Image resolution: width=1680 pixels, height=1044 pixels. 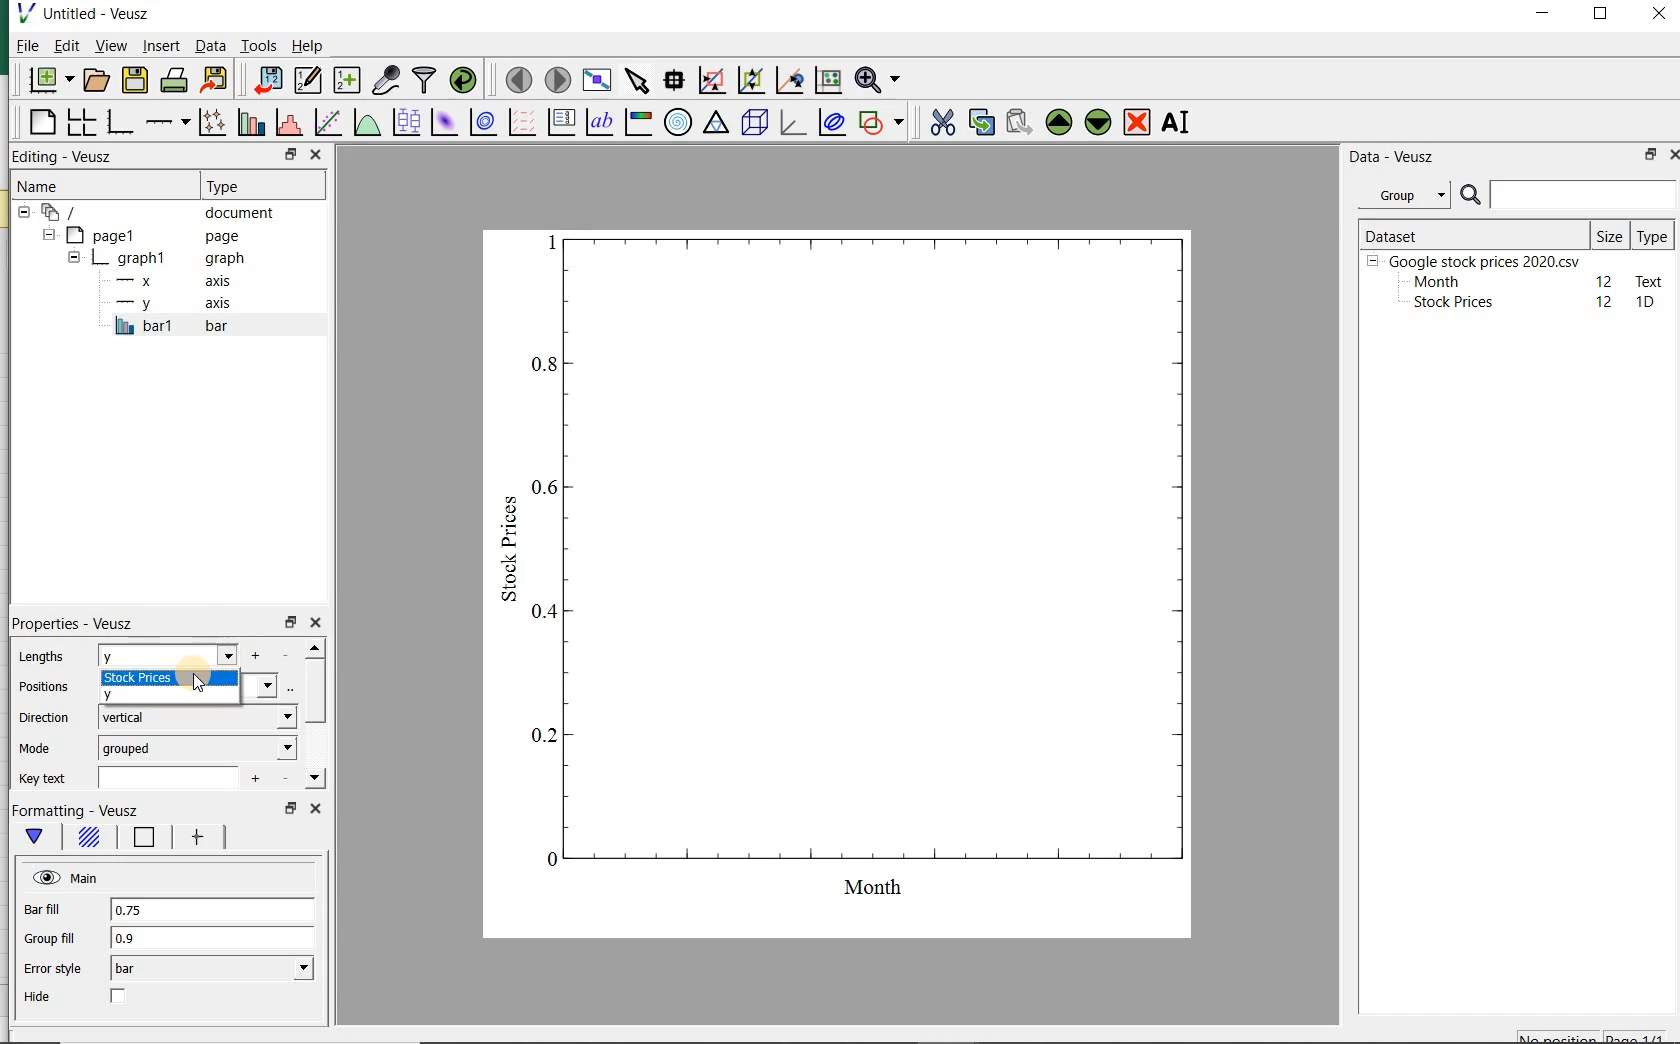 I want to click on create new datasets, so click(x=347, y=81).